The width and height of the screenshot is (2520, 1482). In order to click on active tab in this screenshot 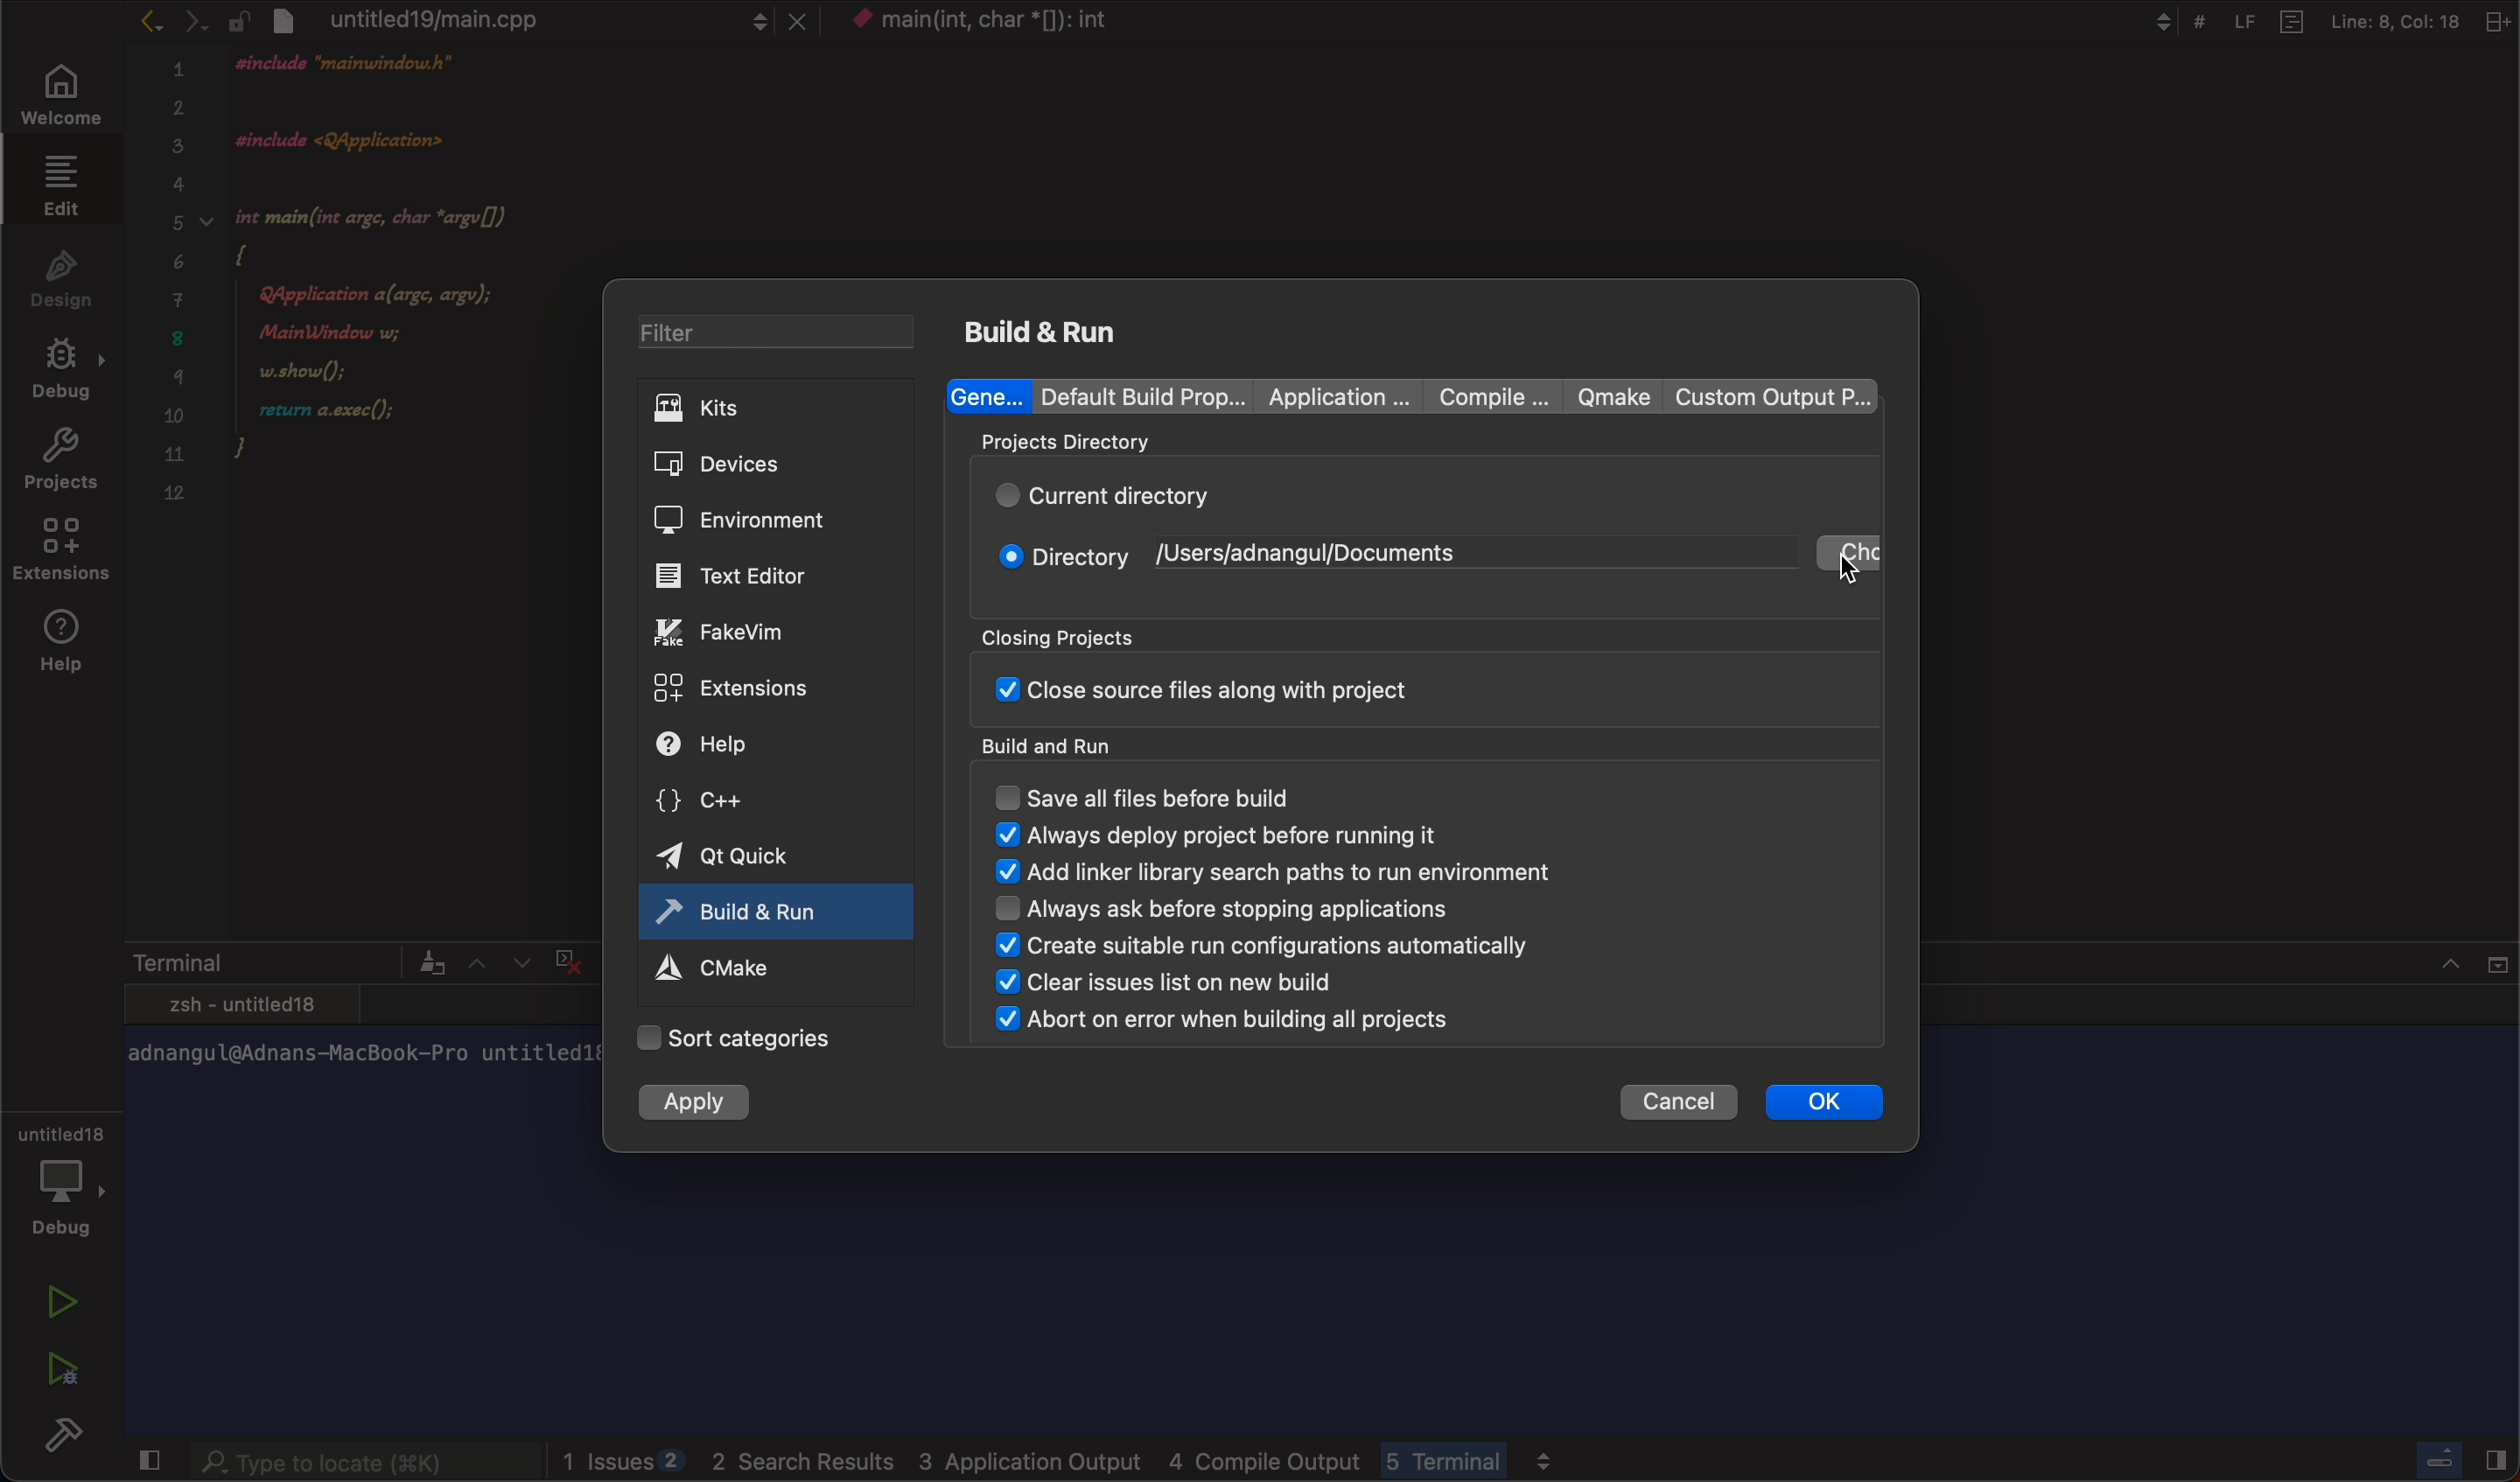, I will do `click(785, 913)`.